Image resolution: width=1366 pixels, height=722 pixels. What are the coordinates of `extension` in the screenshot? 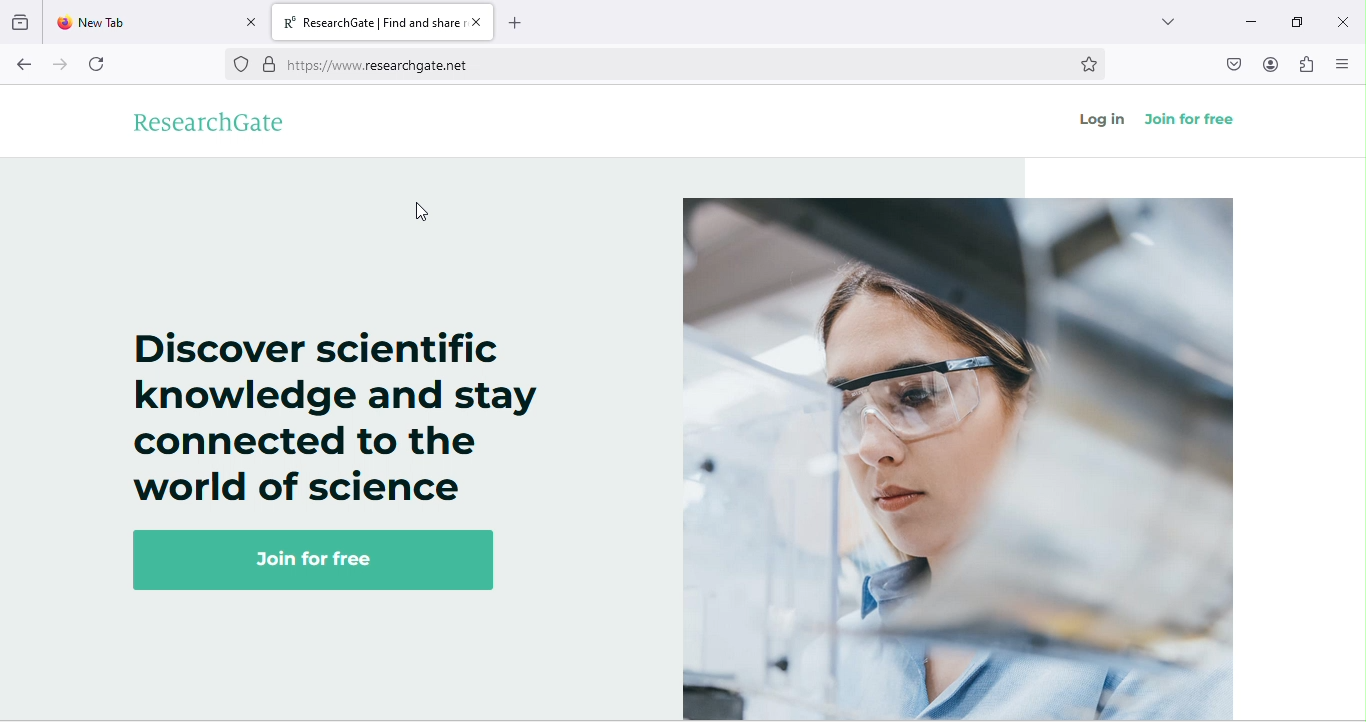 It's located at (1303, 64).